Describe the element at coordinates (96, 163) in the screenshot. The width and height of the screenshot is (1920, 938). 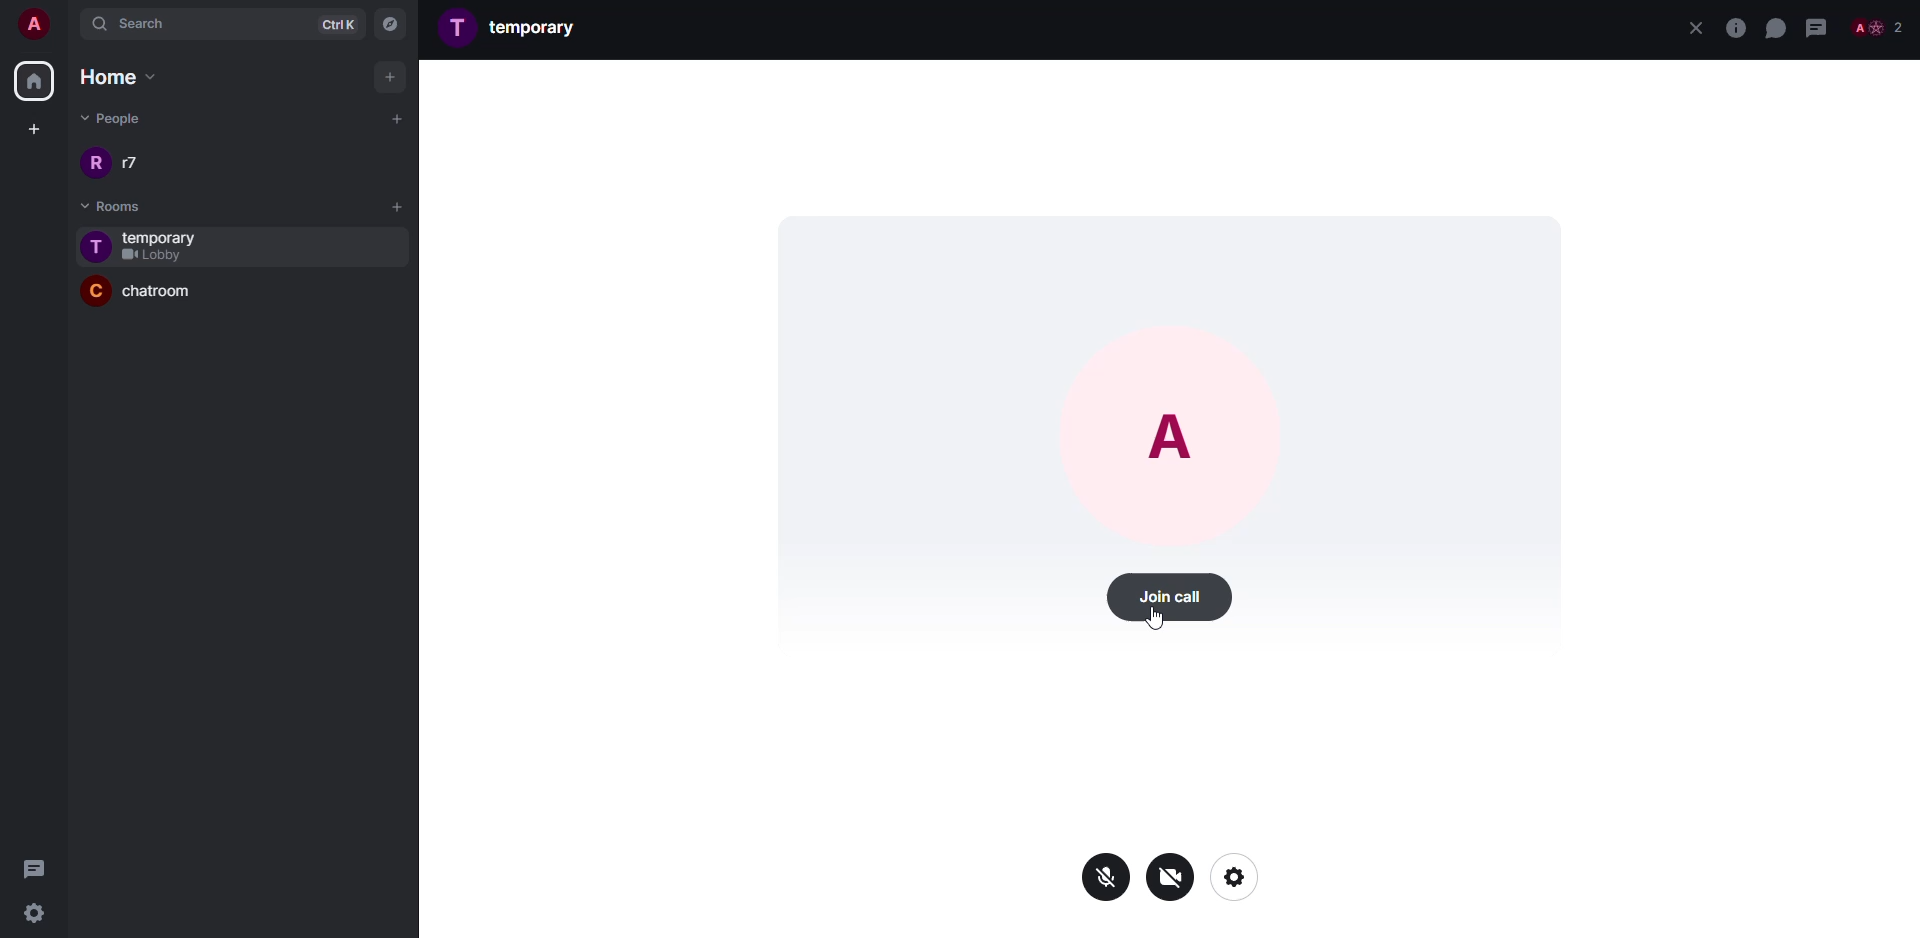
I see `profile` at that location.